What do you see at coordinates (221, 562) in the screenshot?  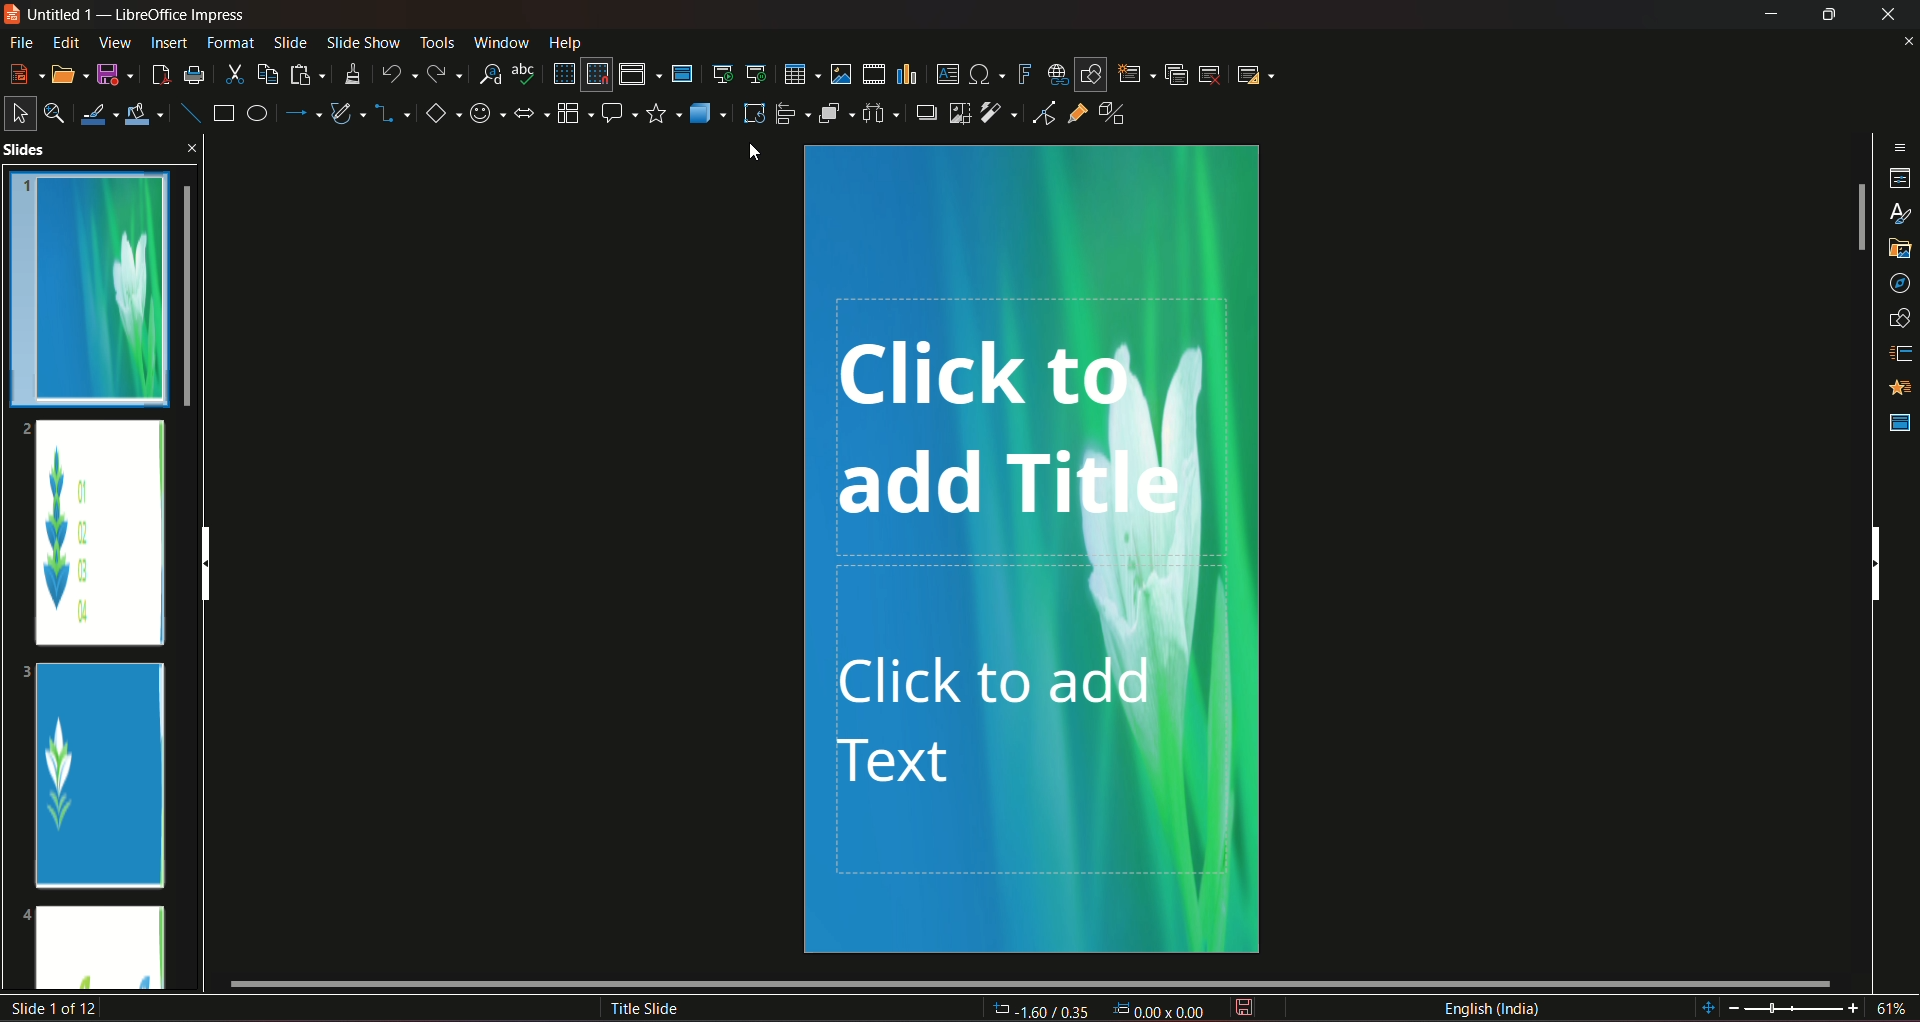 I see `vertical scroll` at bounding box center [221, 562].